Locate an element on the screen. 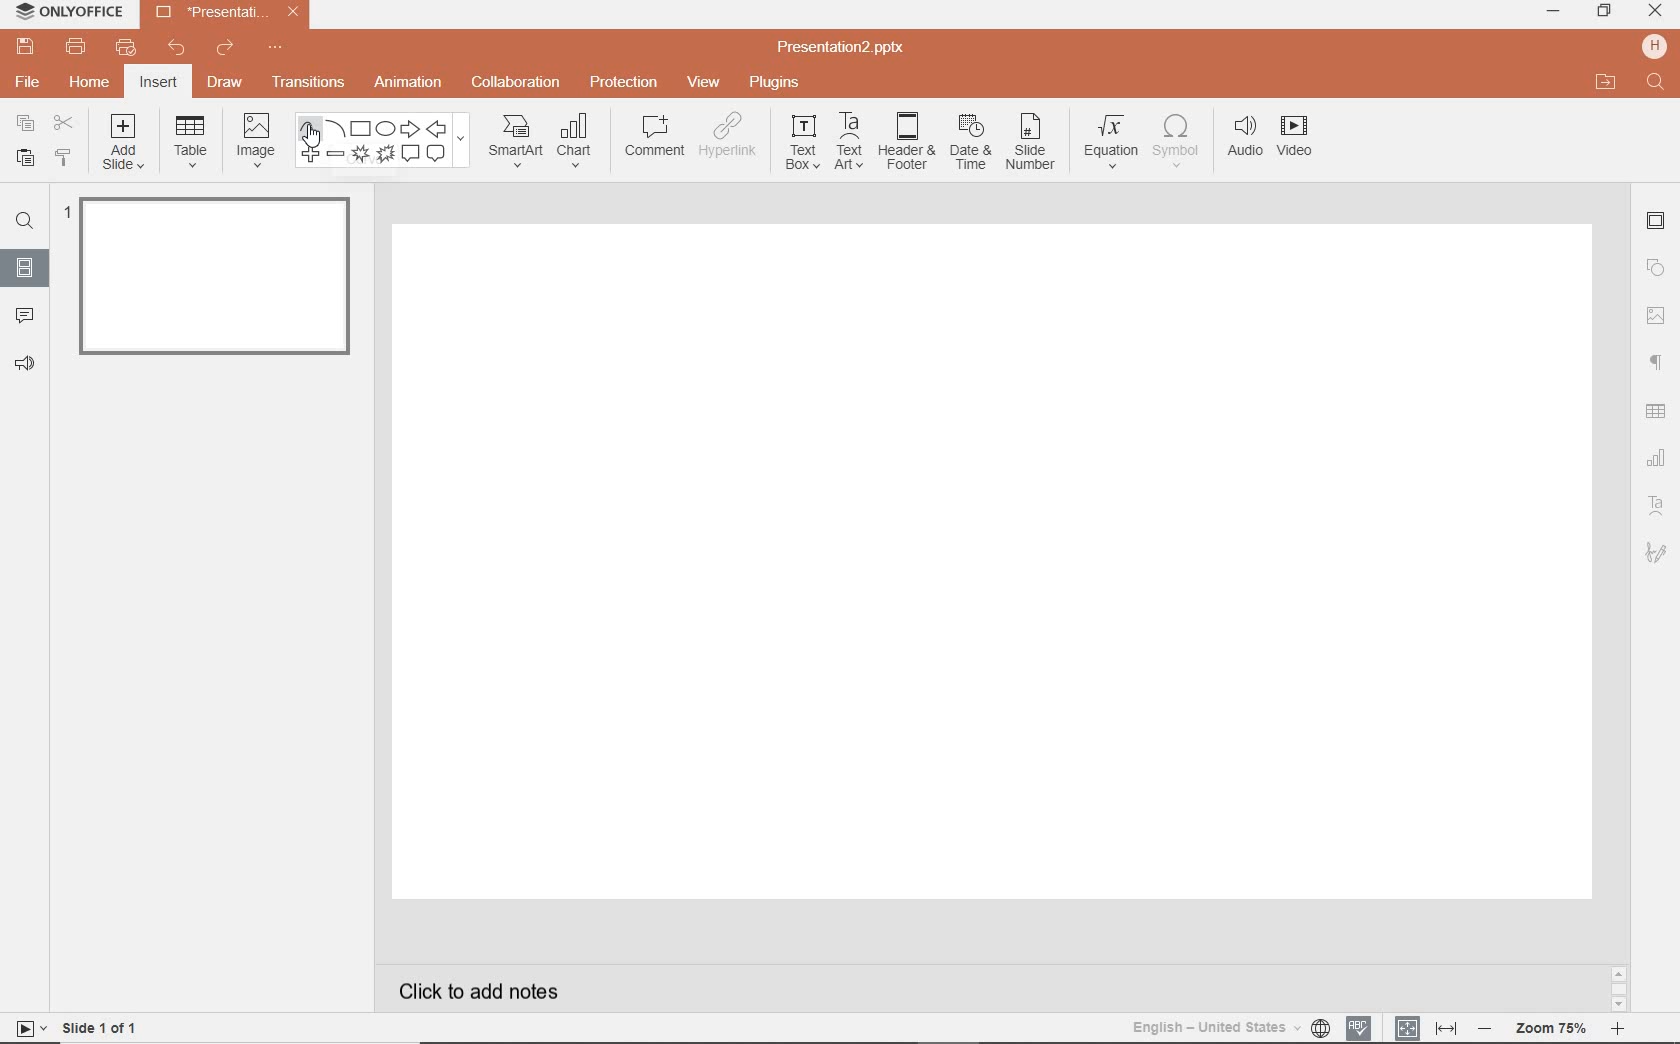 This screenshot has width=1680, height=1044. TABLE is located at coordinates (191, 143).